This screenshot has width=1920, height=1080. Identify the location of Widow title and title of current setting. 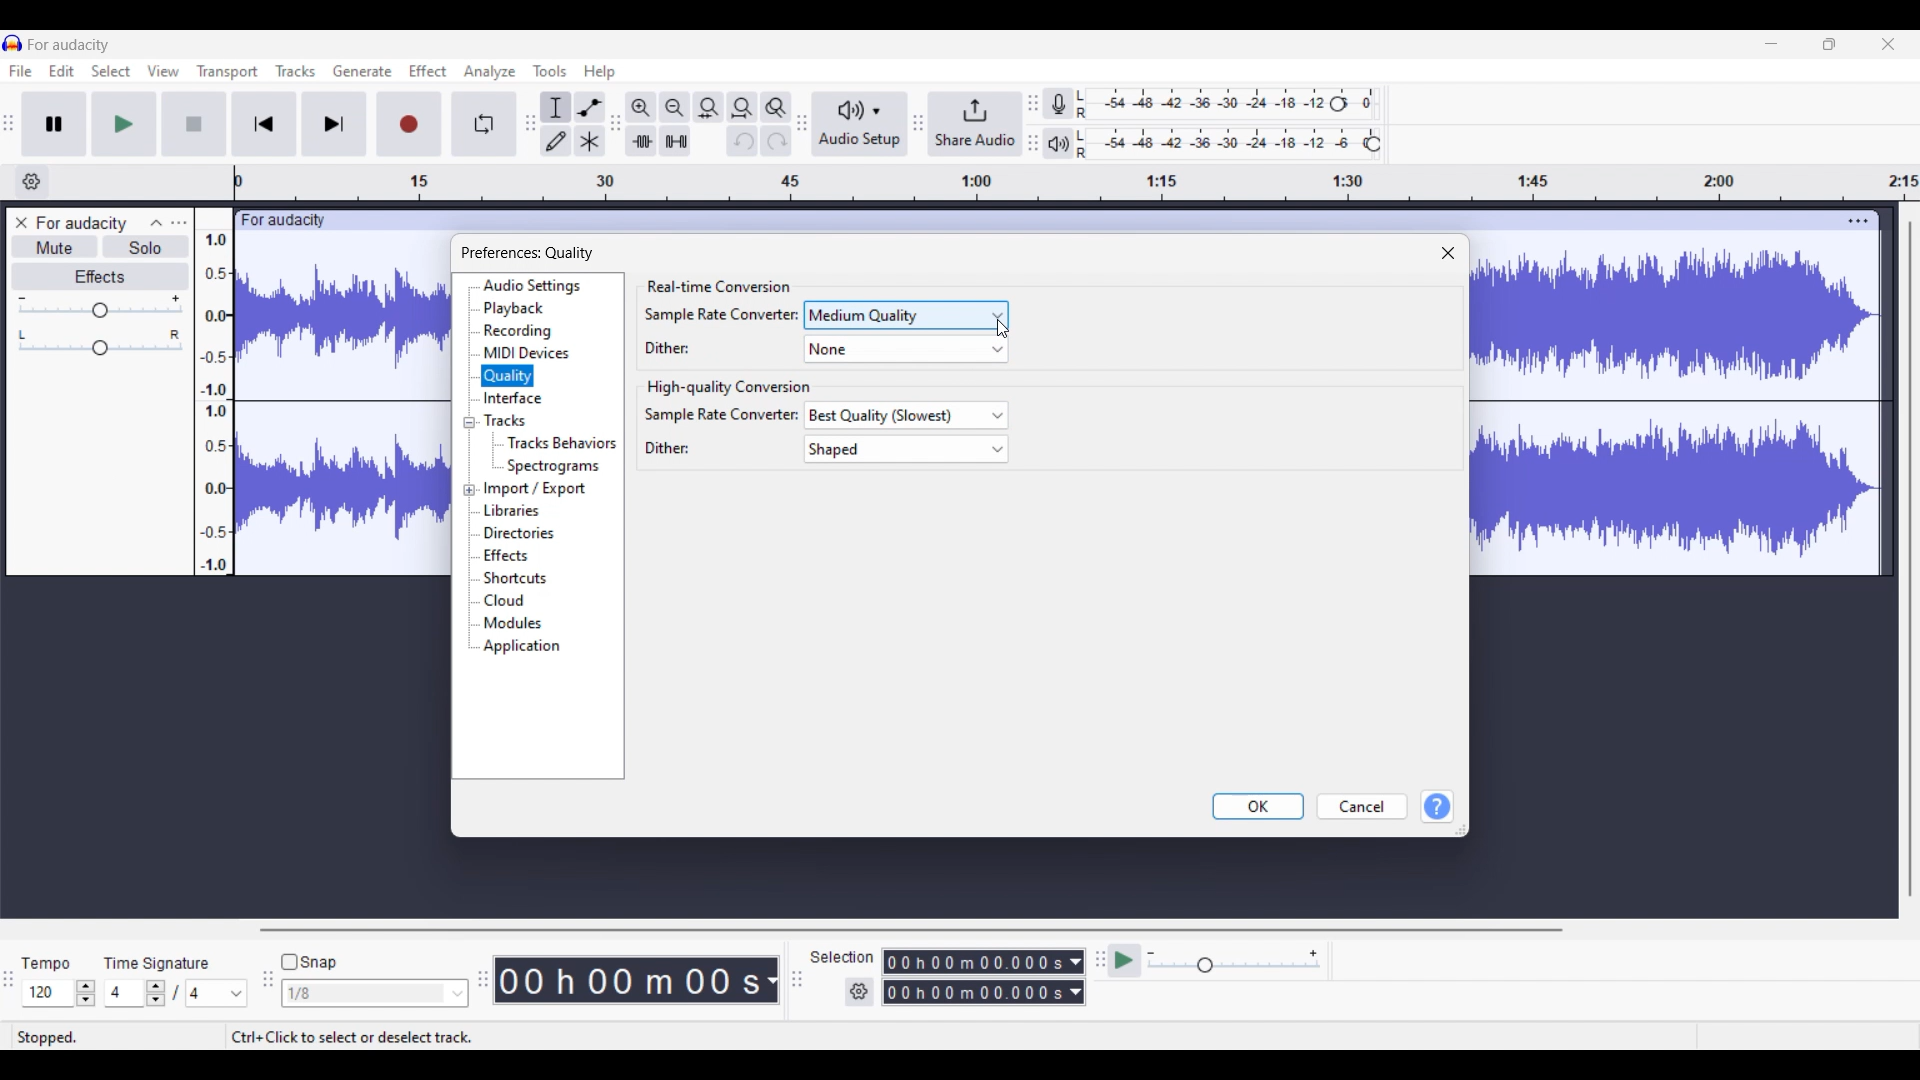
(527, 253).